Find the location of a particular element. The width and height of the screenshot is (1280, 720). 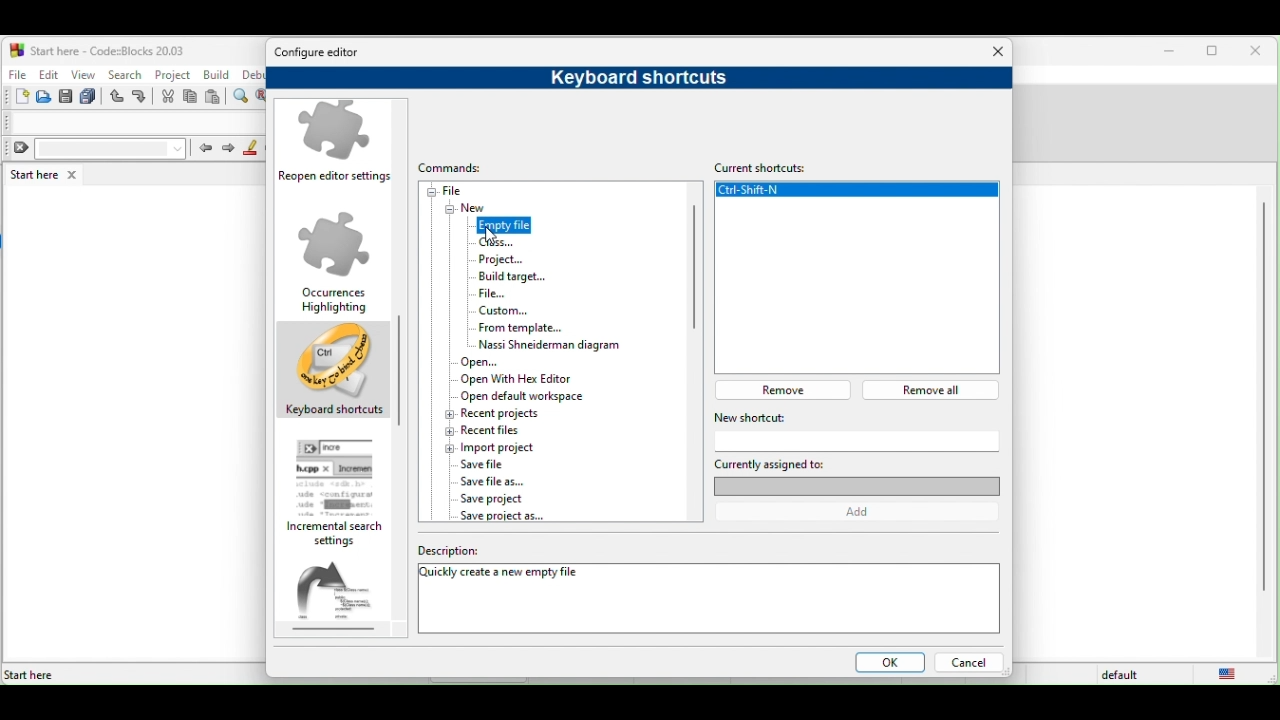

keyboard shortcuts is located at coordinates (630, 77).